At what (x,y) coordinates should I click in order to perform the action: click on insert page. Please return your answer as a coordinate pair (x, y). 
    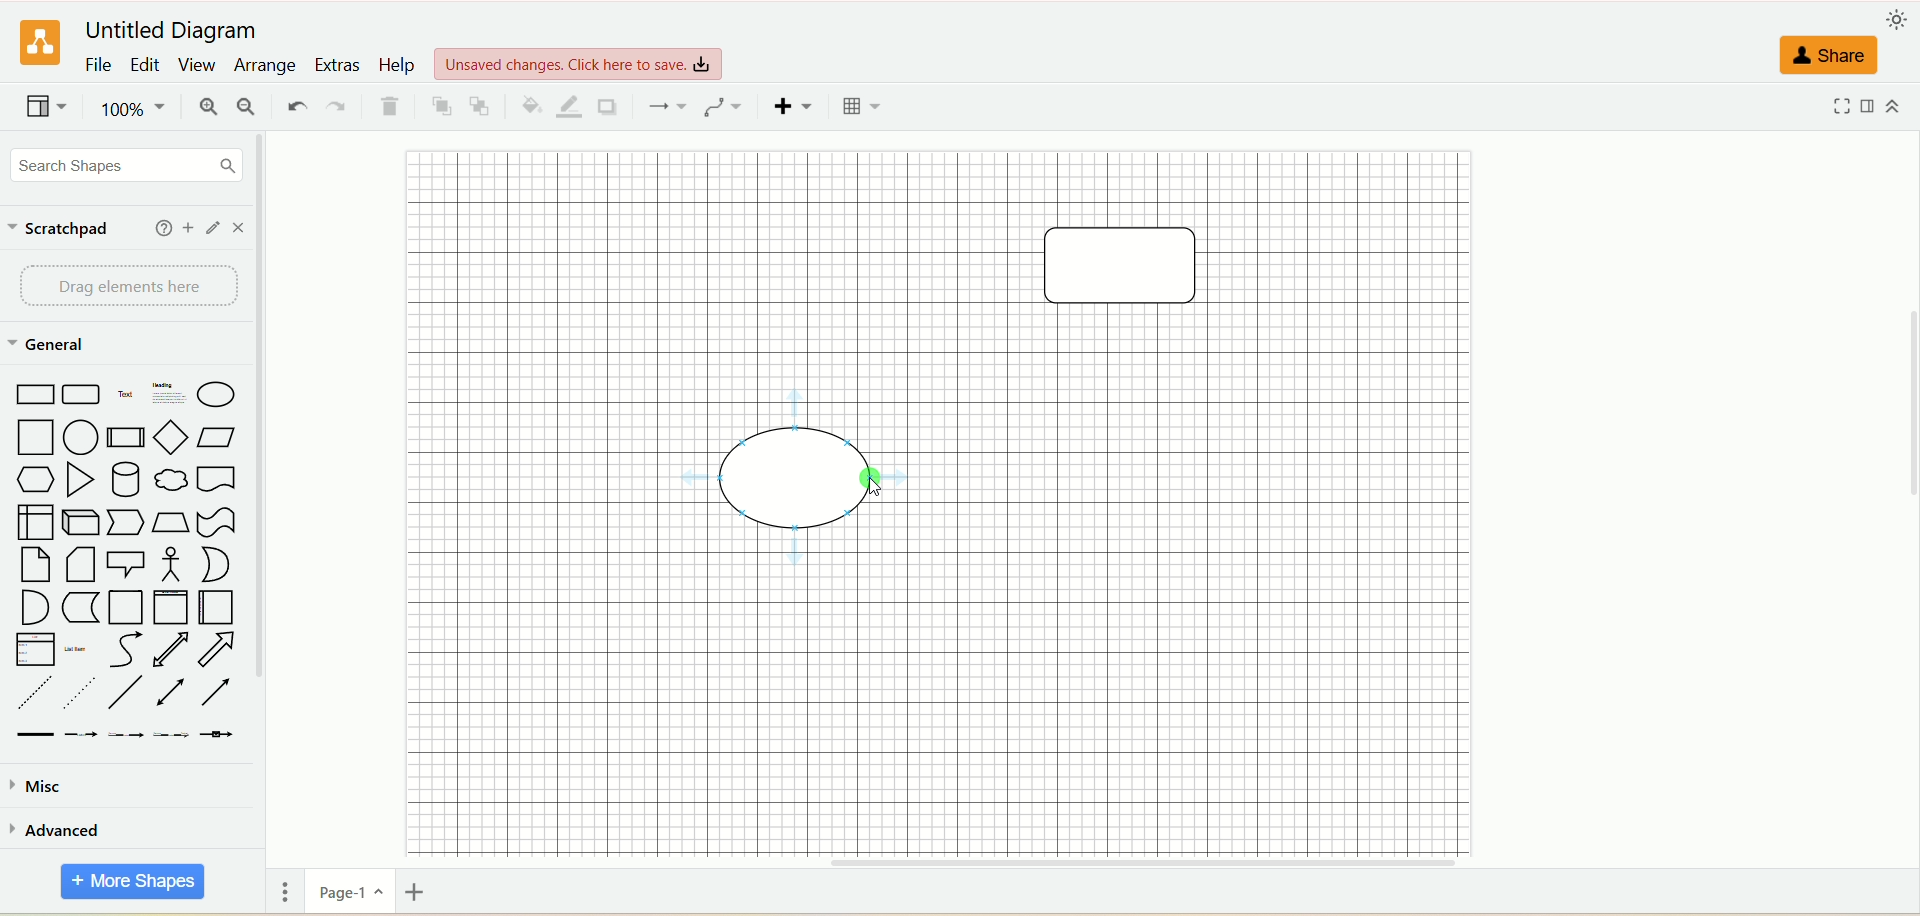
    Looking at the image, I should click on (422, 895).